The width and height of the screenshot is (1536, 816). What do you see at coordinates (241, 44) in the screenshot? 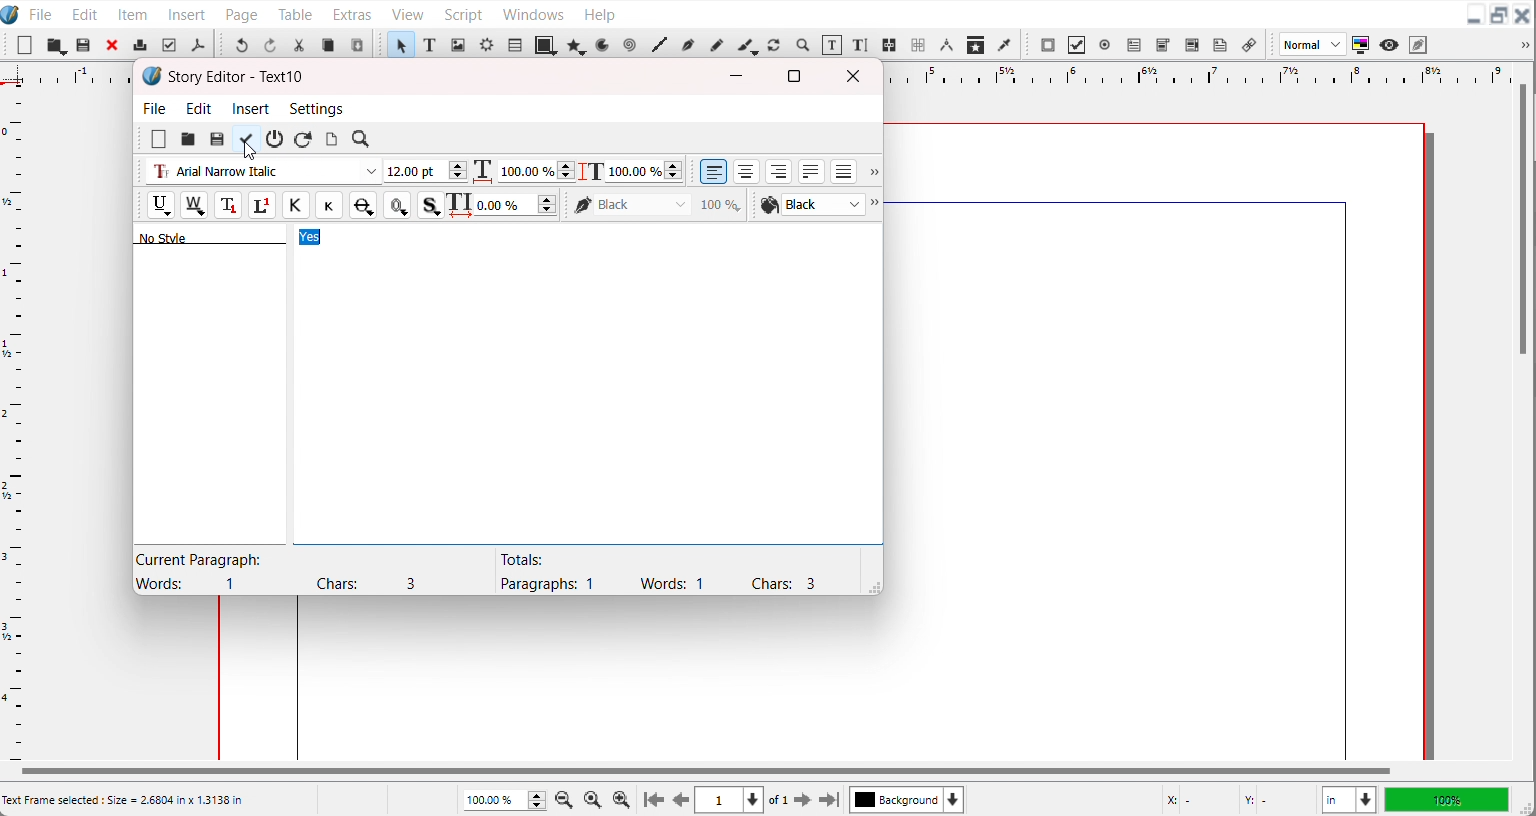
I see `Undo` at bounding box center [241, 44].